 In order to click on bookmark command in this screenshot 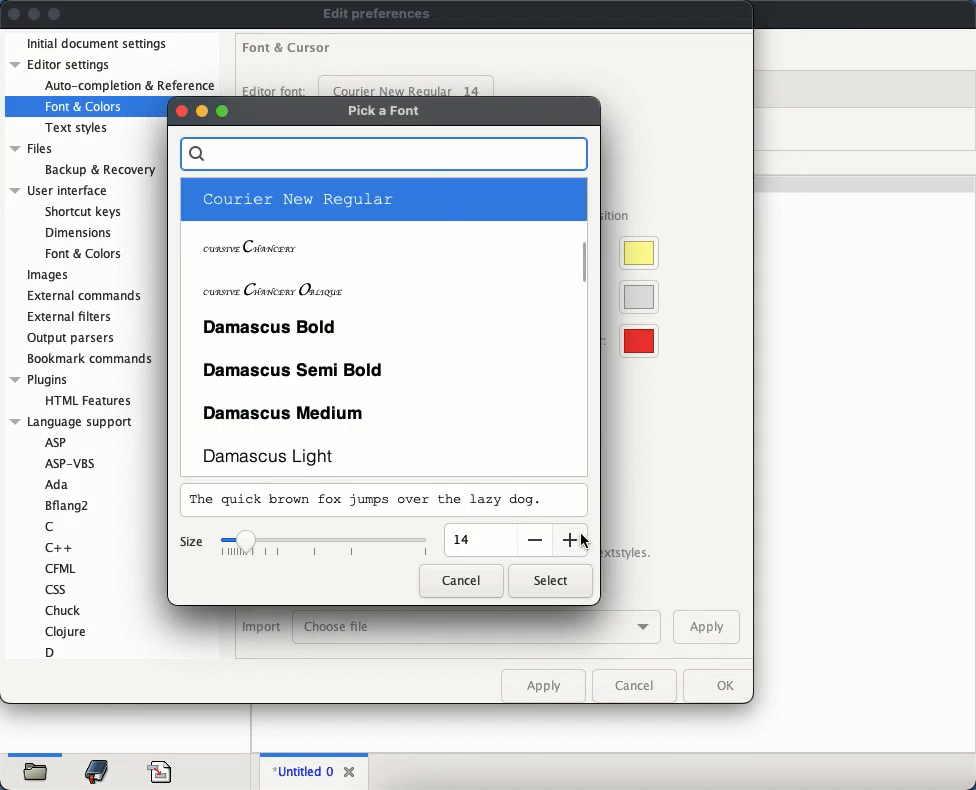, I will do `click(87, 360)`.